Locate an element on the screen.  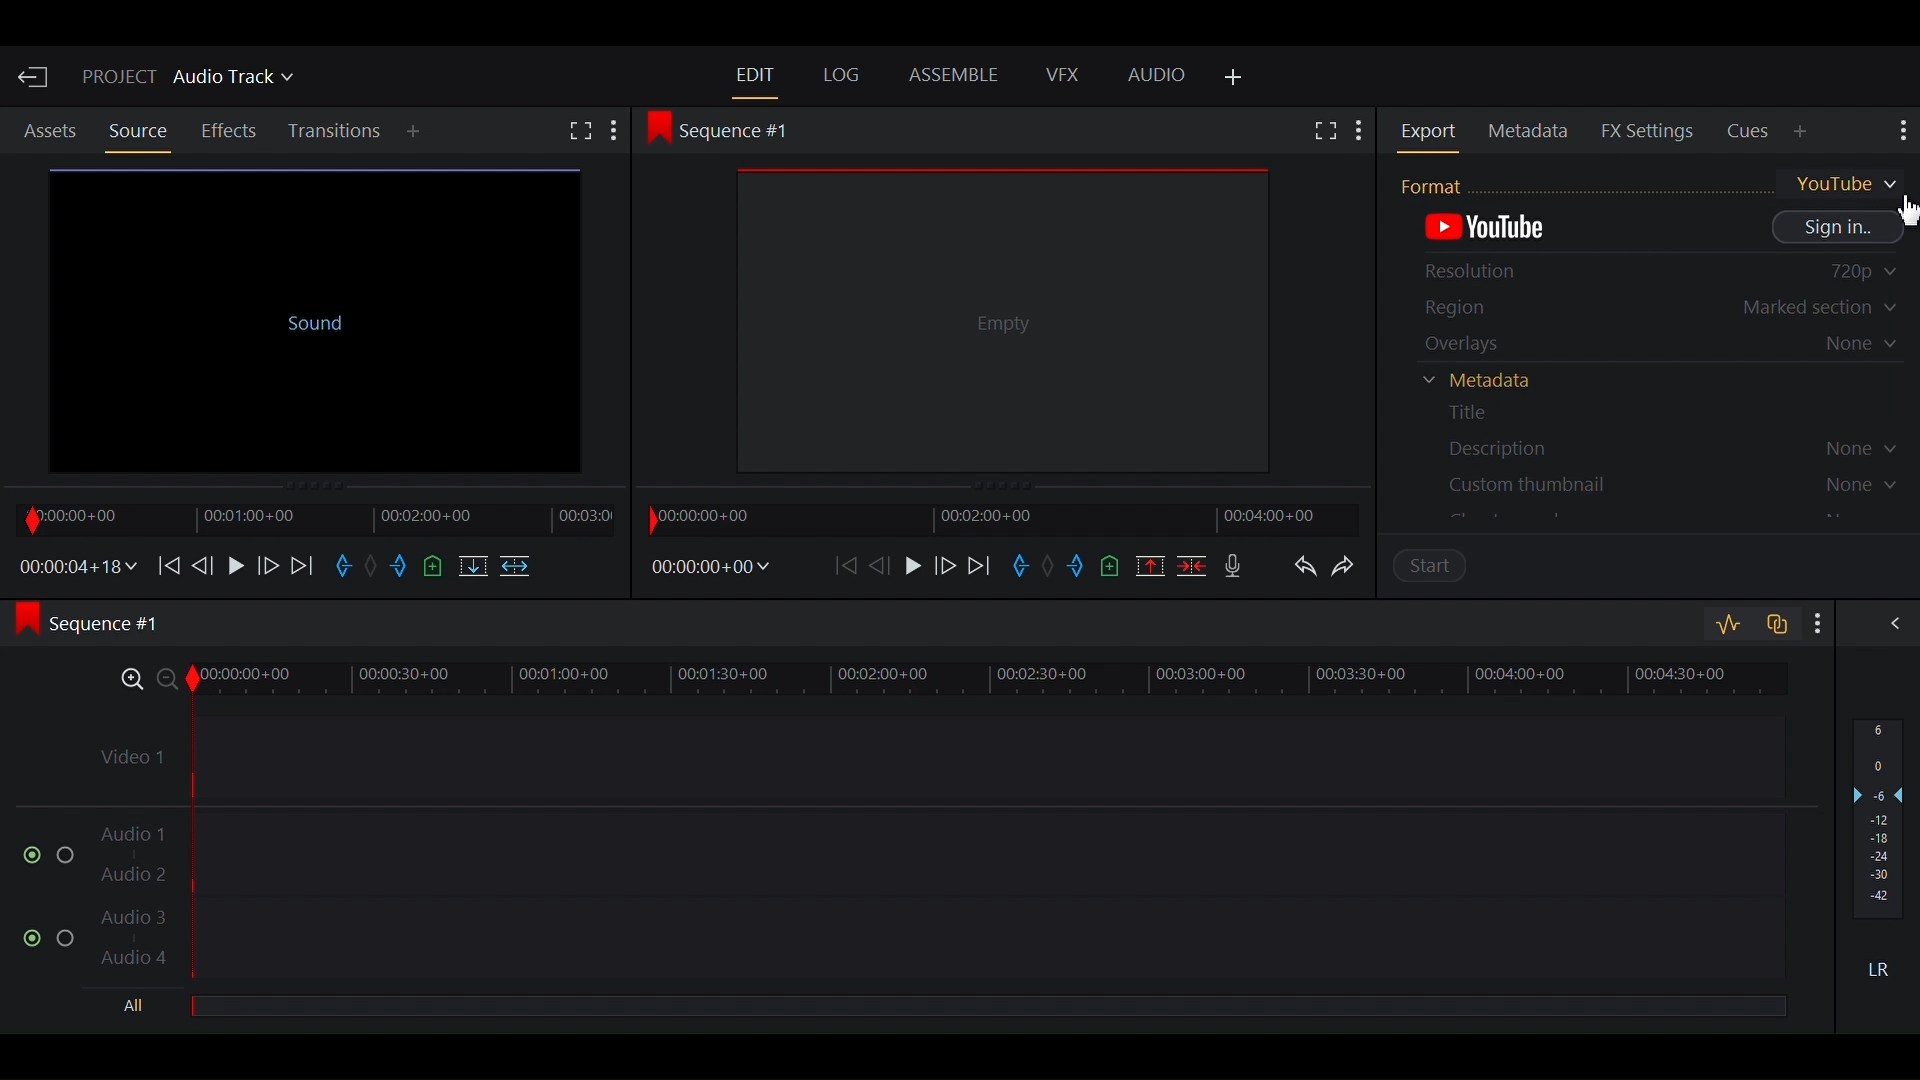
Mark in is located at coordinates (1024, 568).